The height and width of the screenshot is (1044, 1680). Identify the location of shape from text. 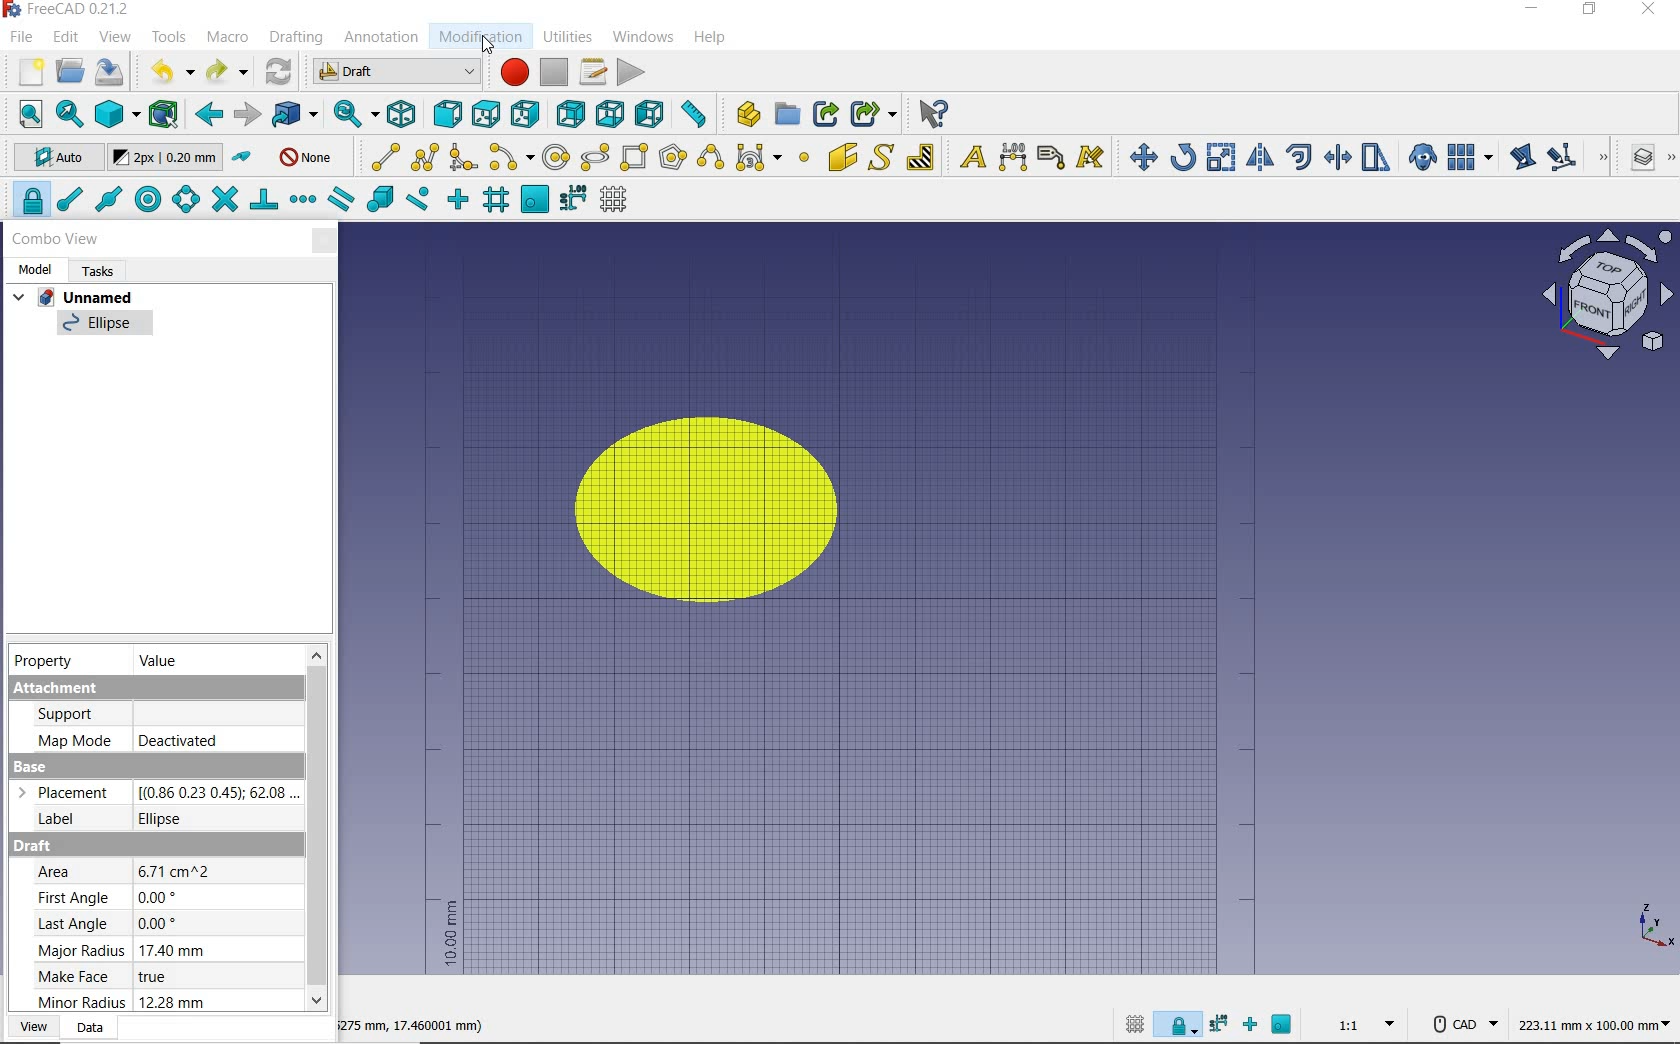
(883, 156).